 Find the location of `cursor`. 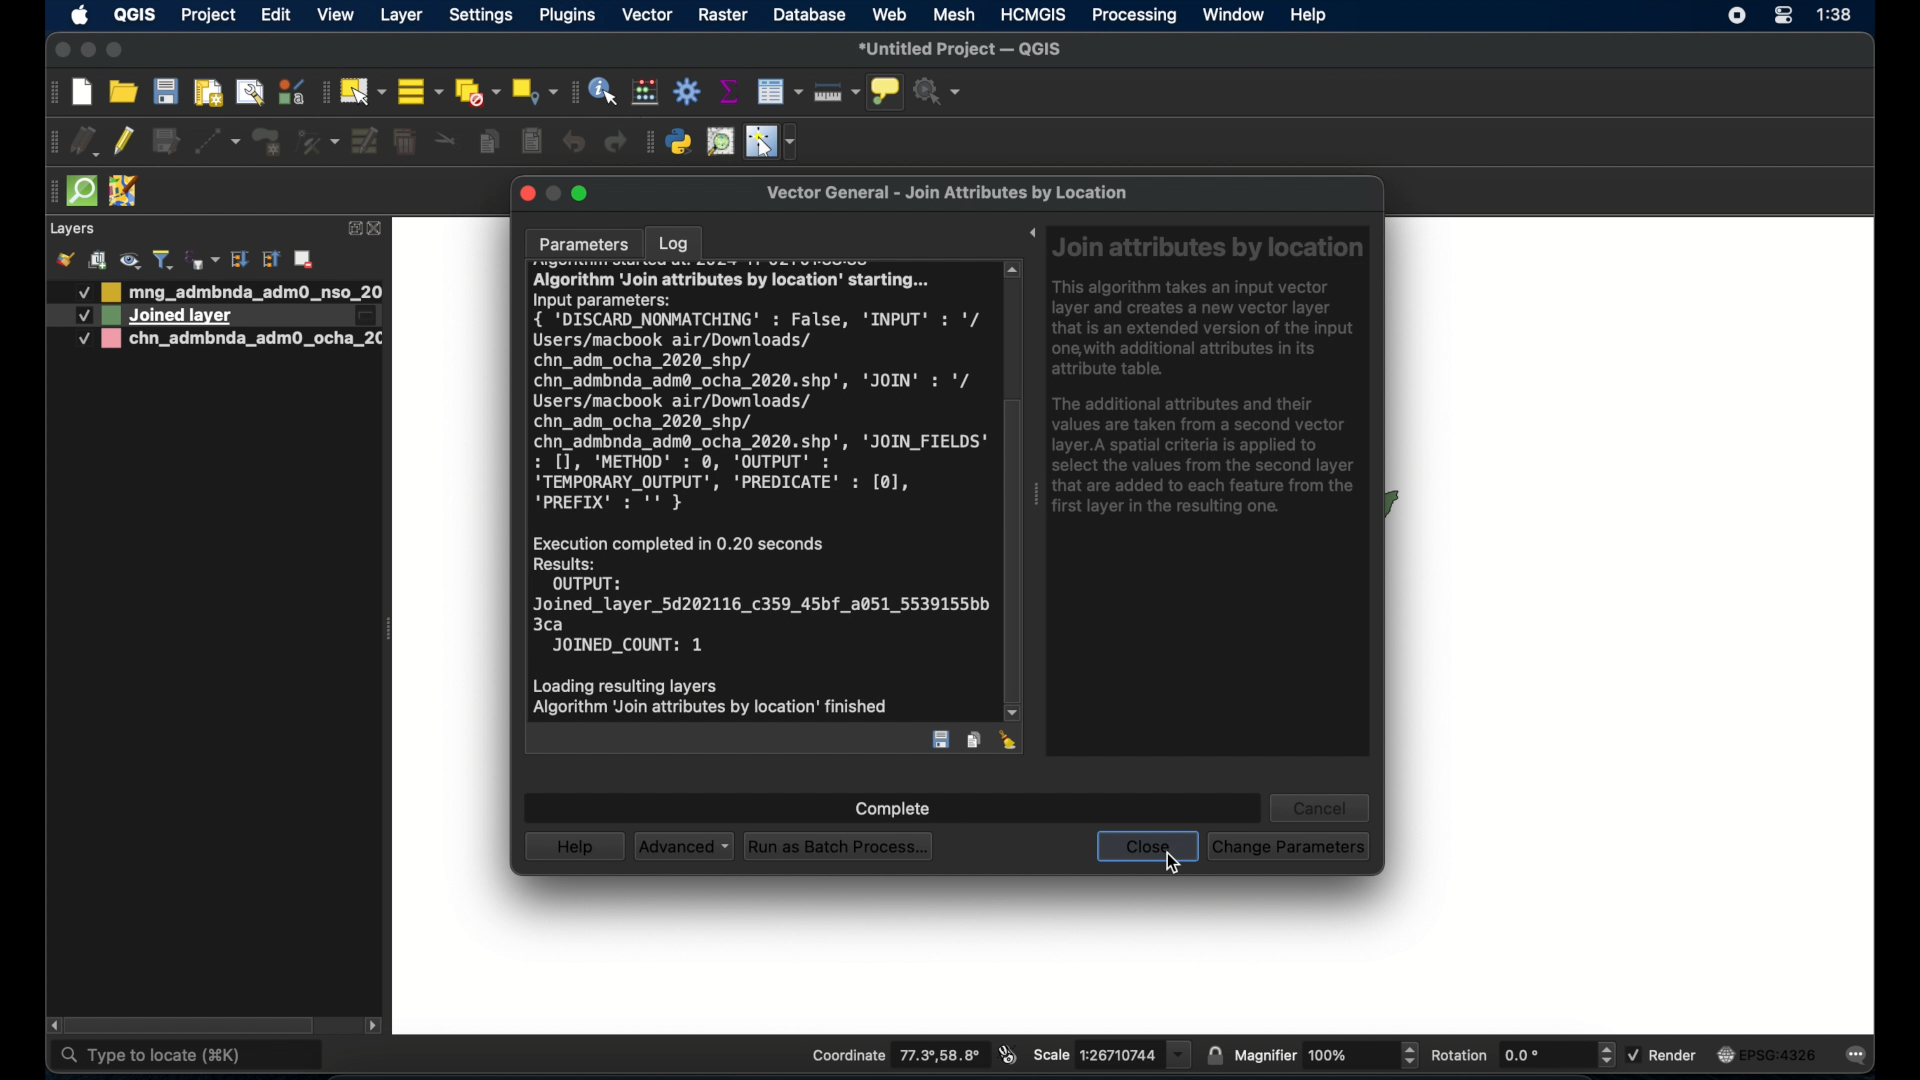

cursor is located at coordinates (1175, 864).